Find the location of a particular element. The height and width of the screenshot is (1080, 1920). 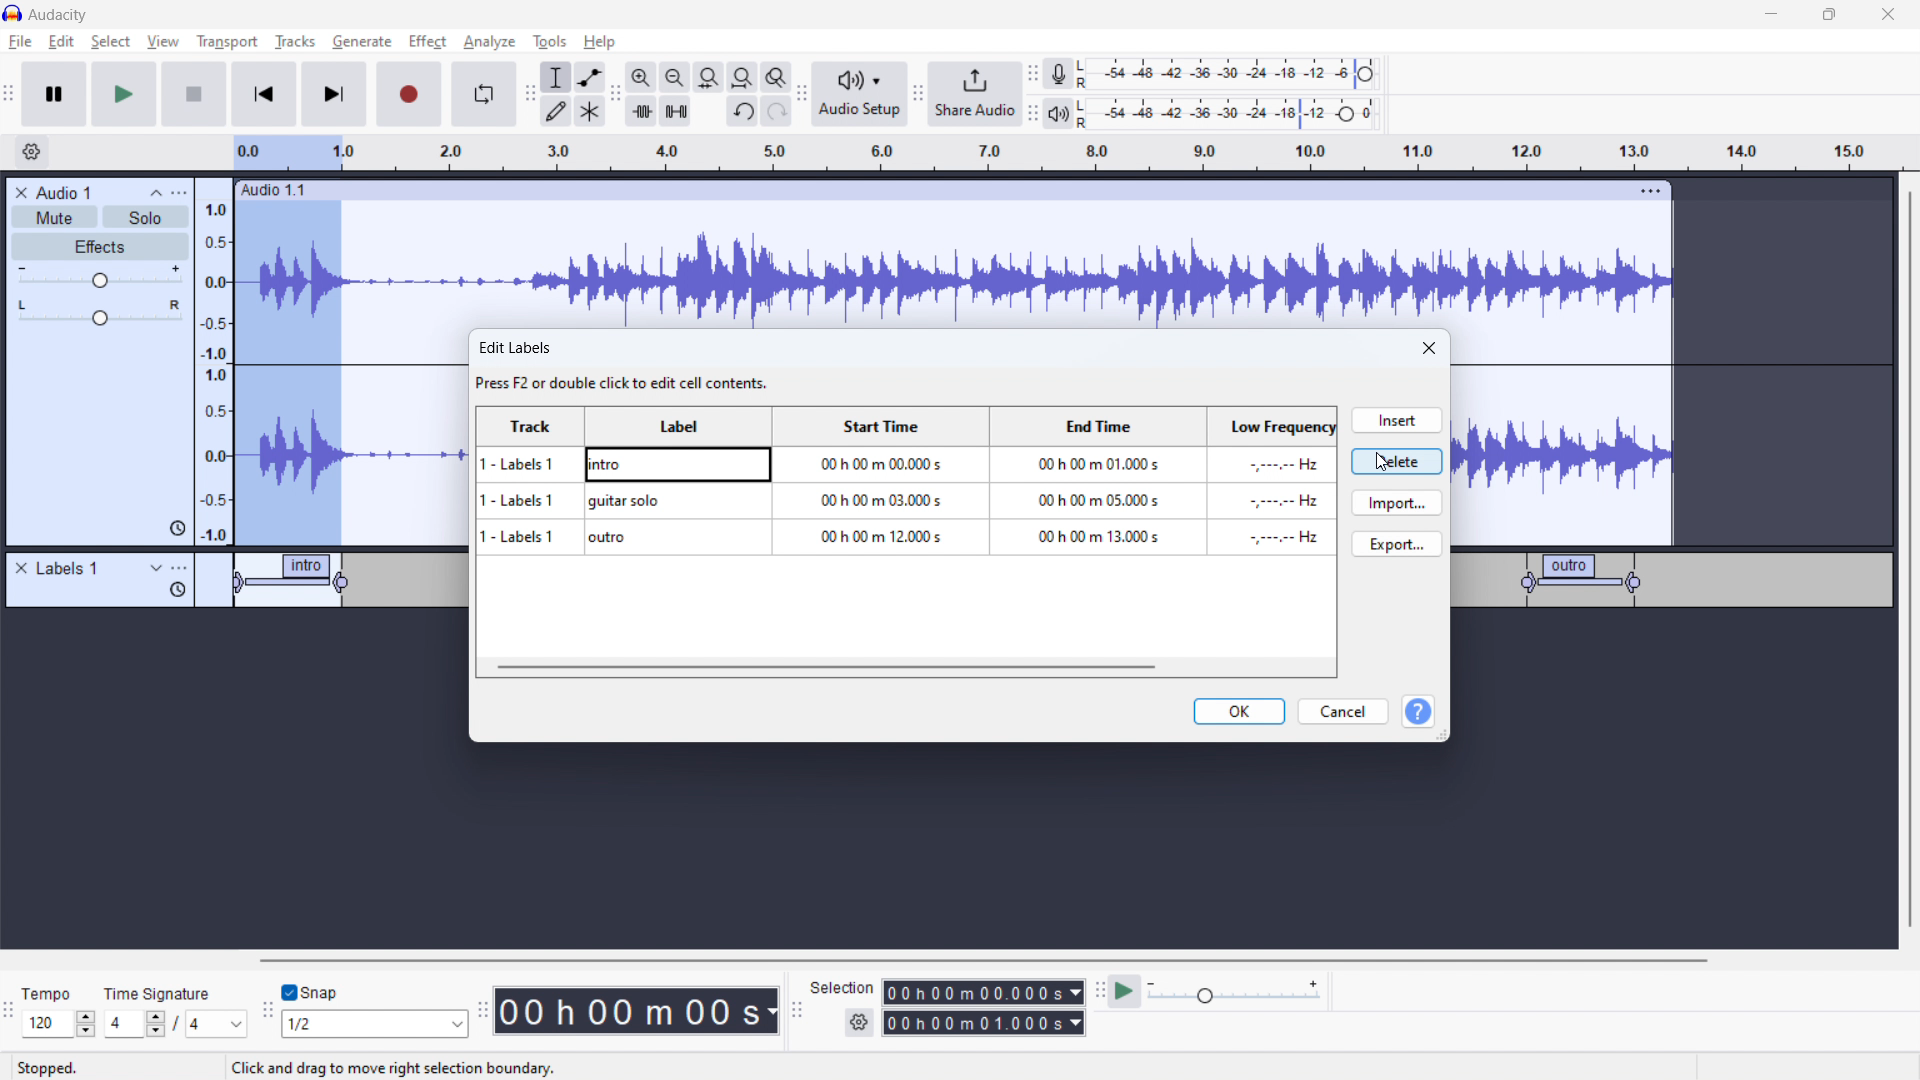

time signature is located at coordinates (159, 993).